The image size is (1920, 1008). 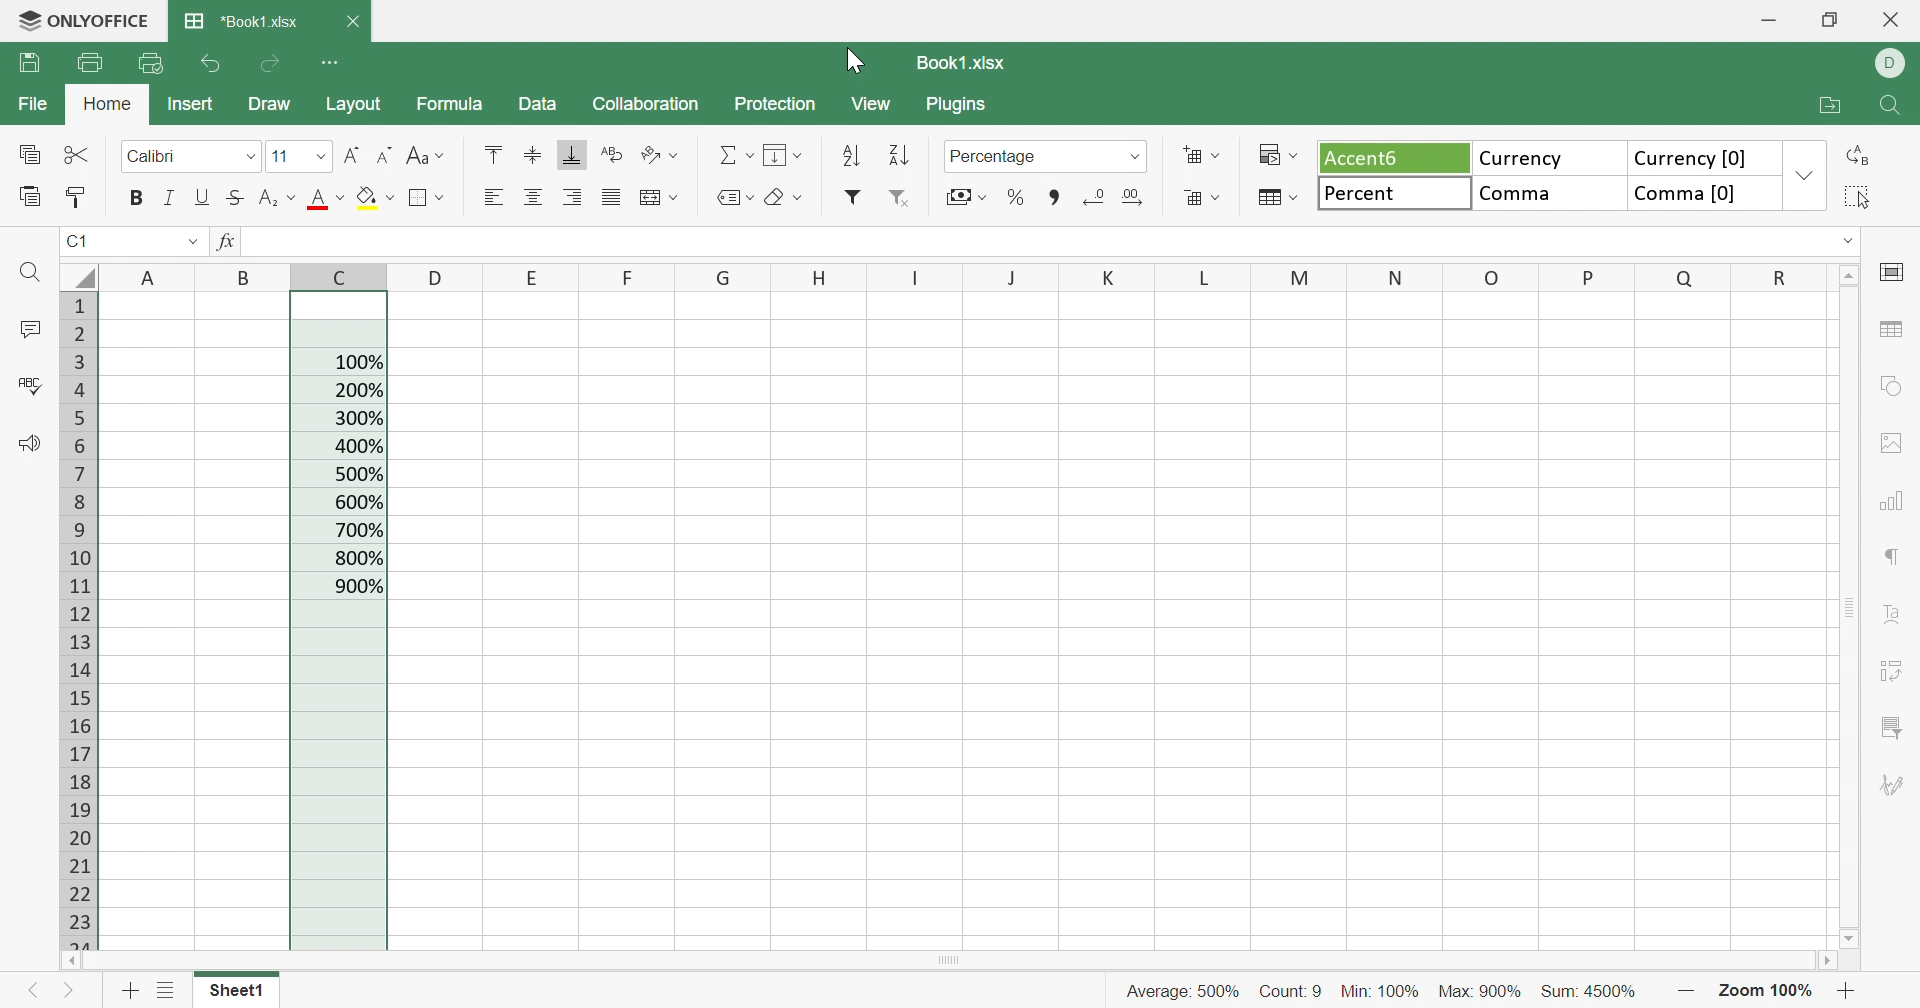 What do you see at coordinates (995, 156) in the screenshot?
I see `Percentage` at bounding box center [995, 156].